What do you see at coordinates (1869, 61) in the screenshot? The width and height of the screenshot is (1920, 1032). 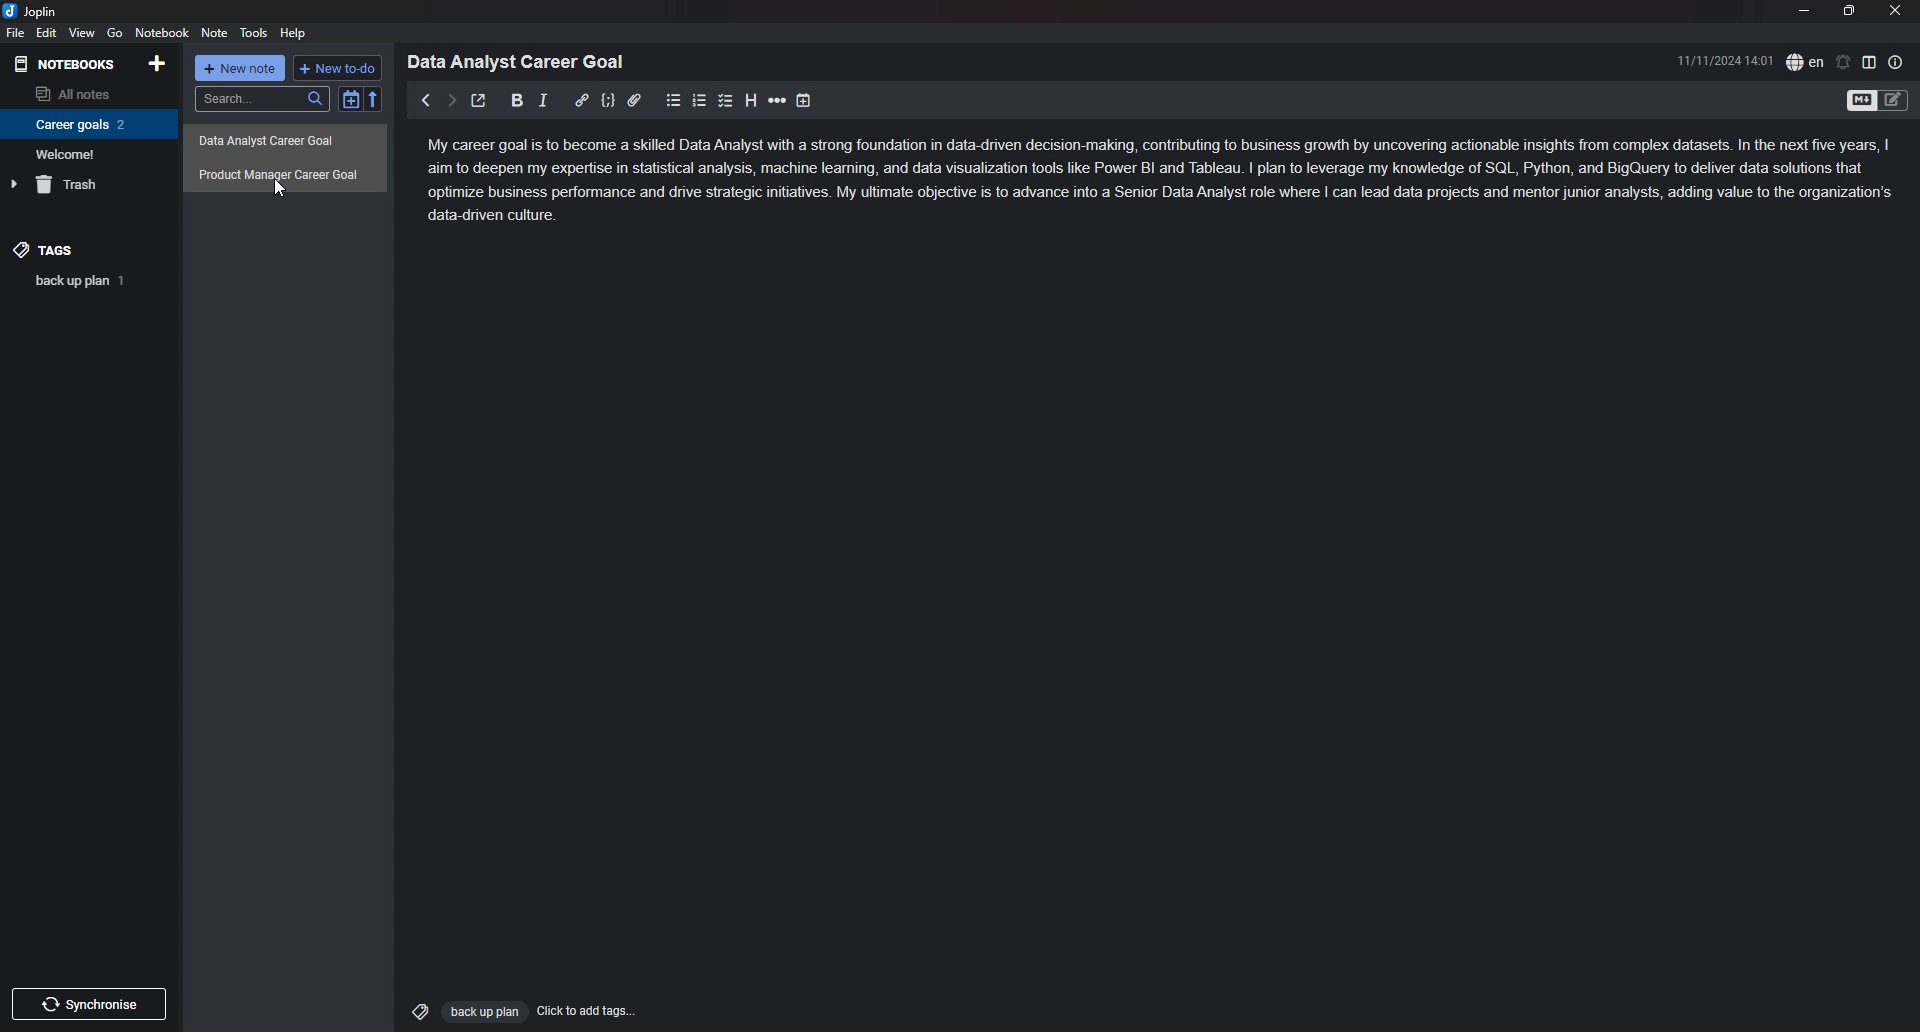 I see `toggle editor layout` at bounding box center [1869, 61].